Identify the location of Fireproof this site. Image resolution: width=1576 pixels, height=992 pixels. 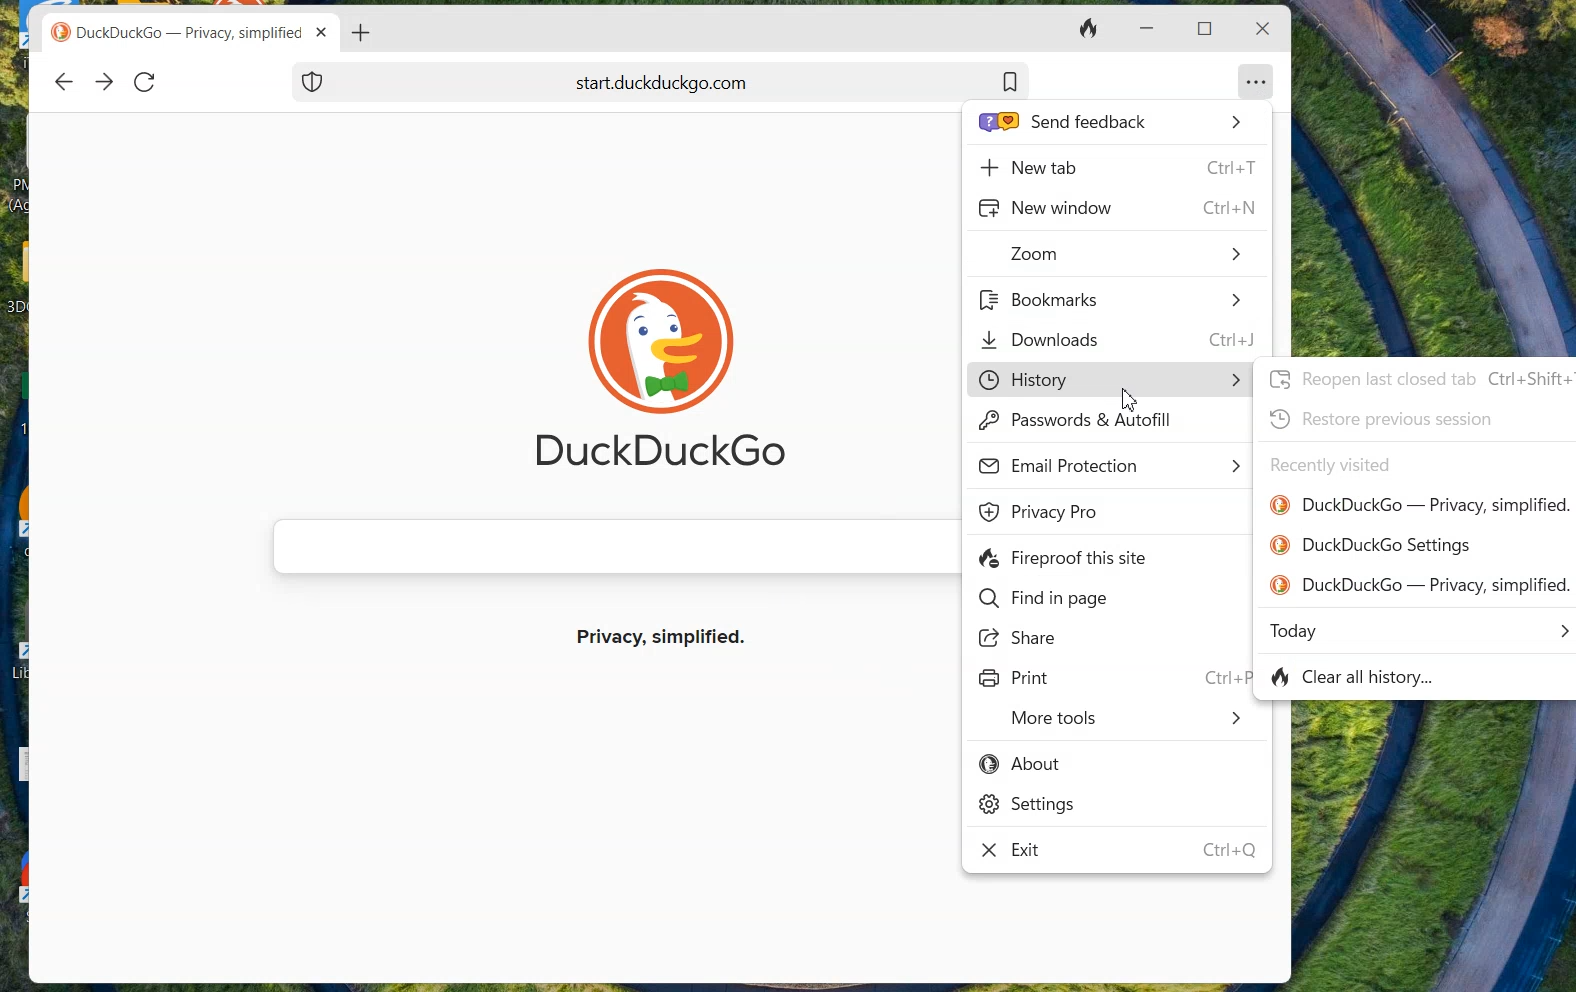
(1067, 559).